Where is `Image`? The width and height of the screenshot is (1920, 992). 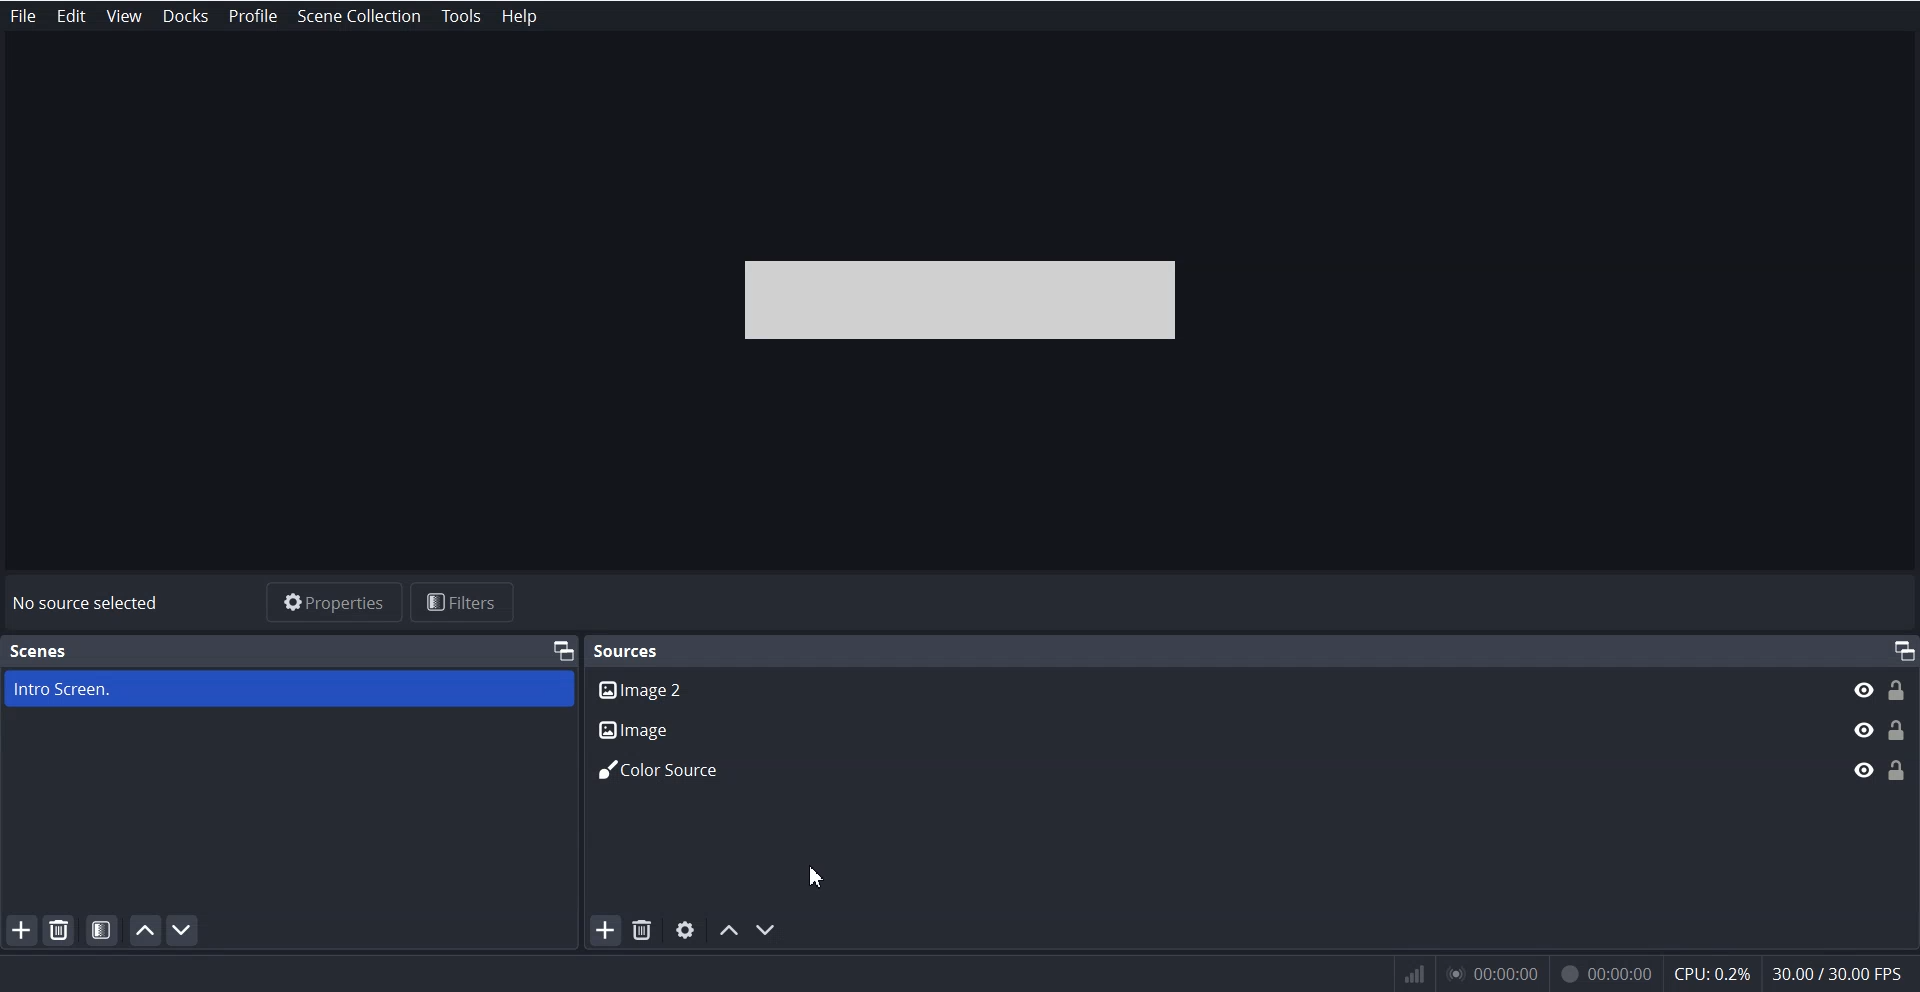 Image is located at coordinates (1206, 726).